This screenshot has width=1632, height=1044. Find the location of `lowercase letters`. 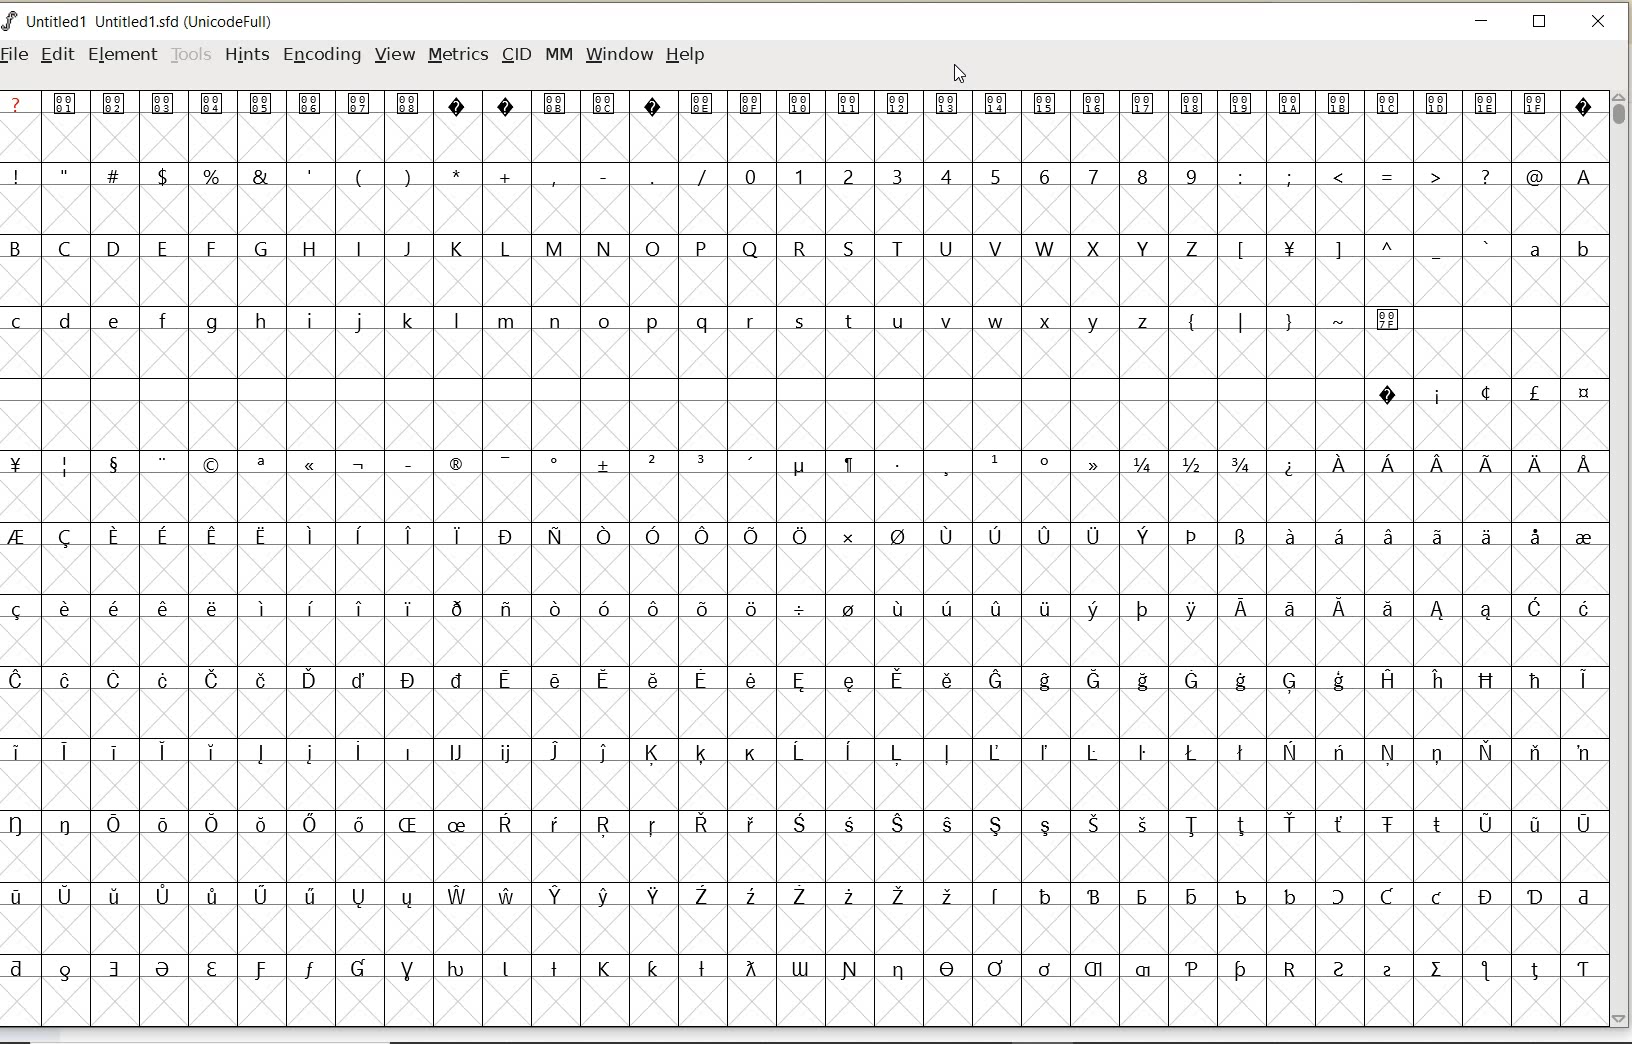

lowercase letters is located at coordinates (584, 325).